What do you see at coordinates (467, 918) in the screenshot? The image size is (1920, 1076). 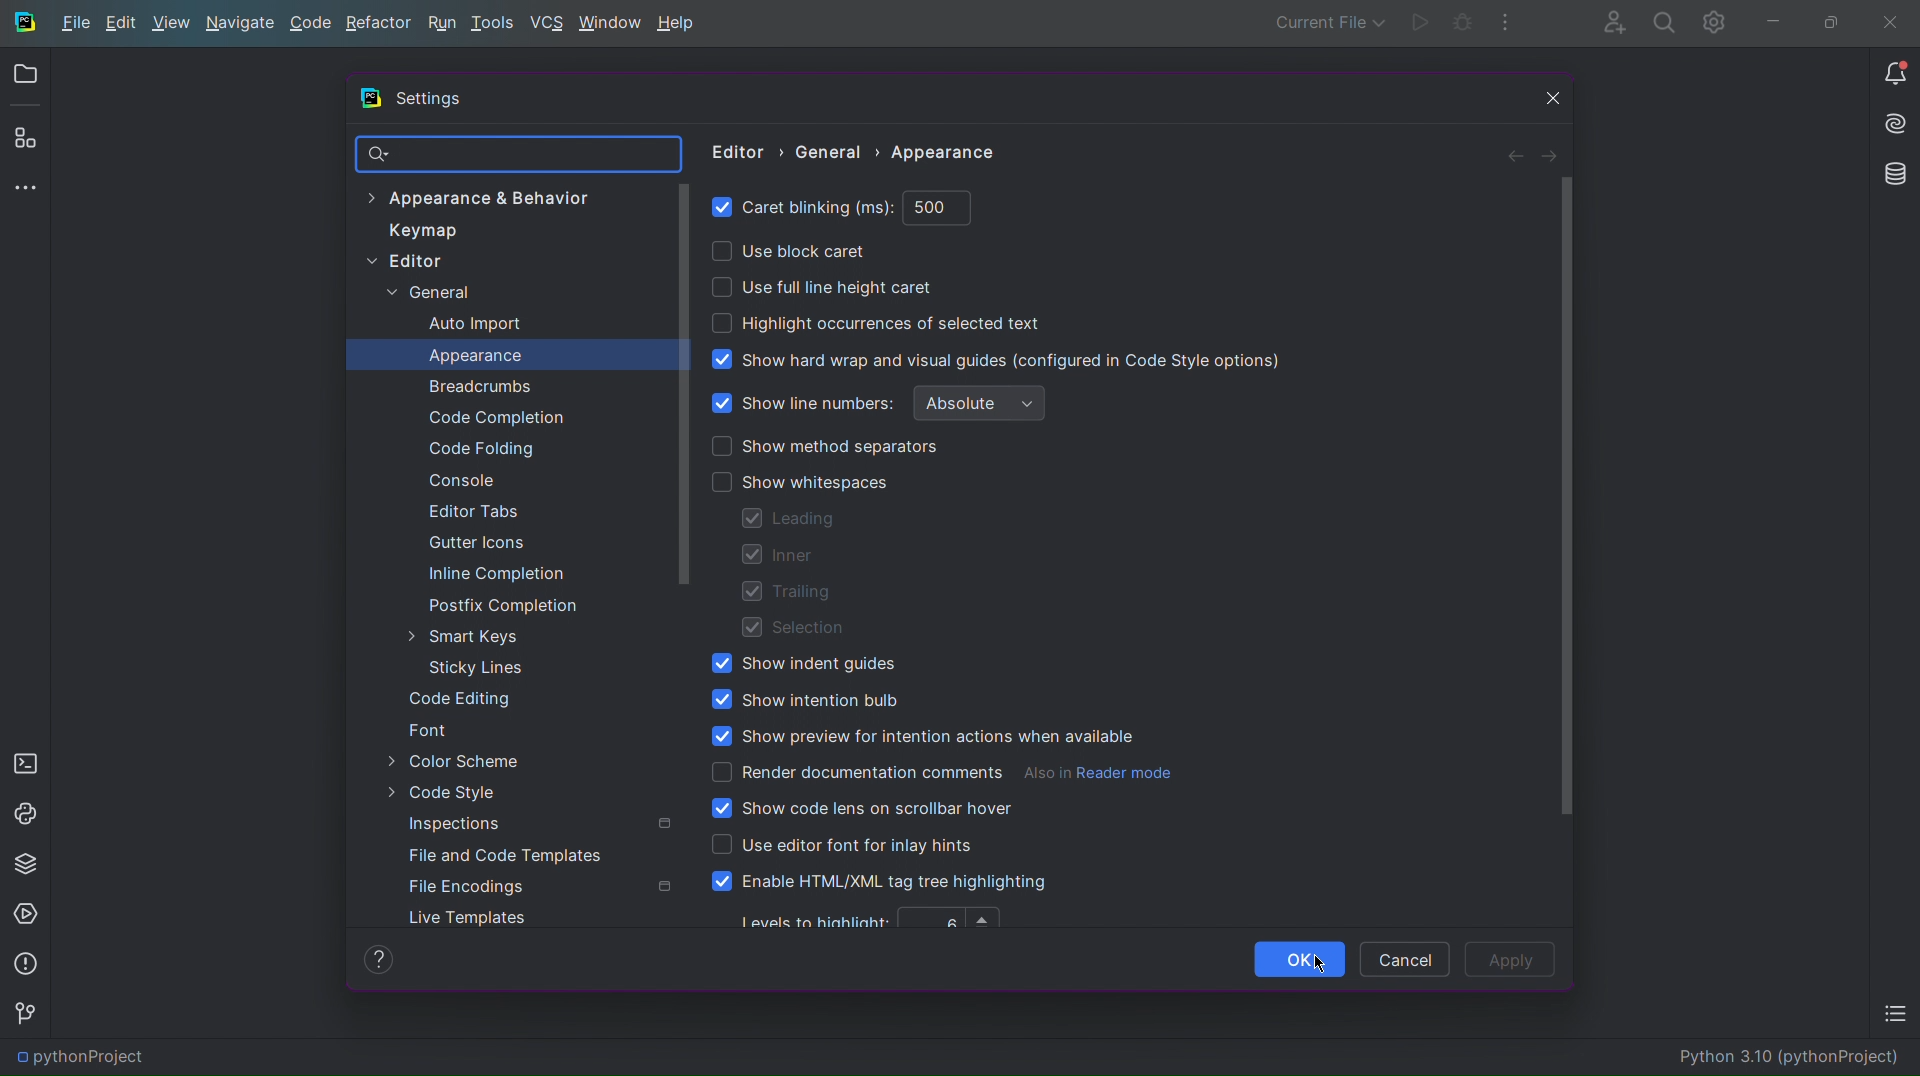 I see `Live Templates` at bounding box center [467, 918].